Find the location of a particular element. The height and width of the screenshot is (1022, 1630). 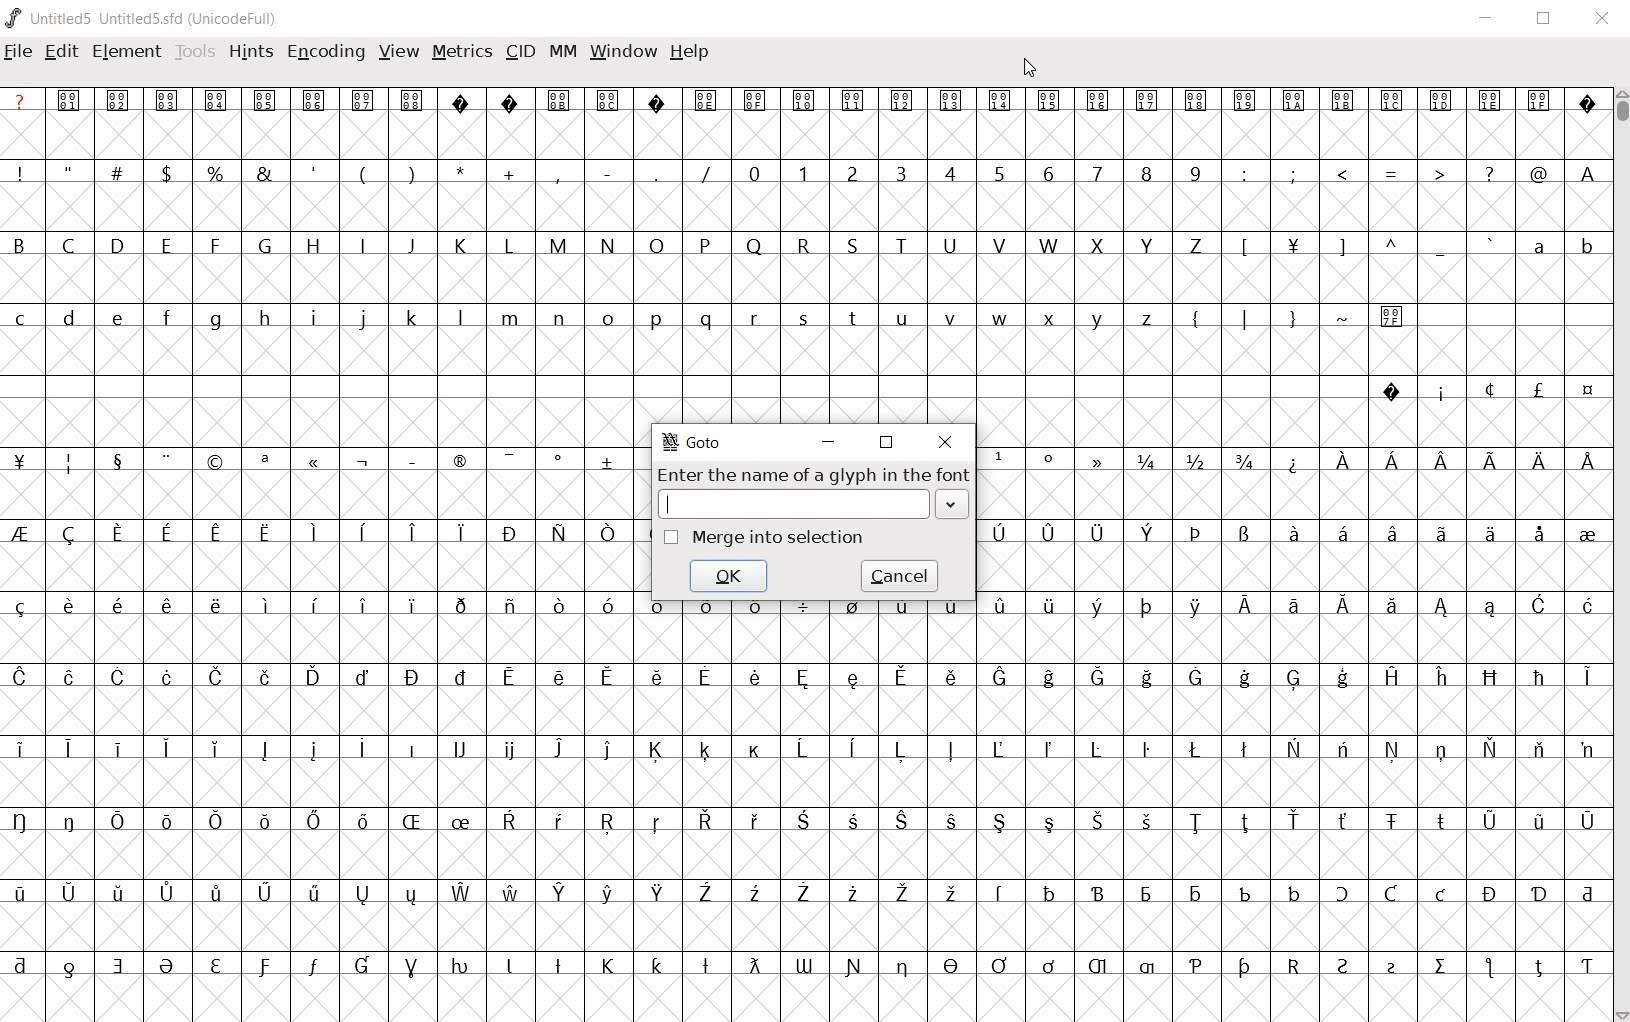

Symbol is located at coordinates (362, 604).